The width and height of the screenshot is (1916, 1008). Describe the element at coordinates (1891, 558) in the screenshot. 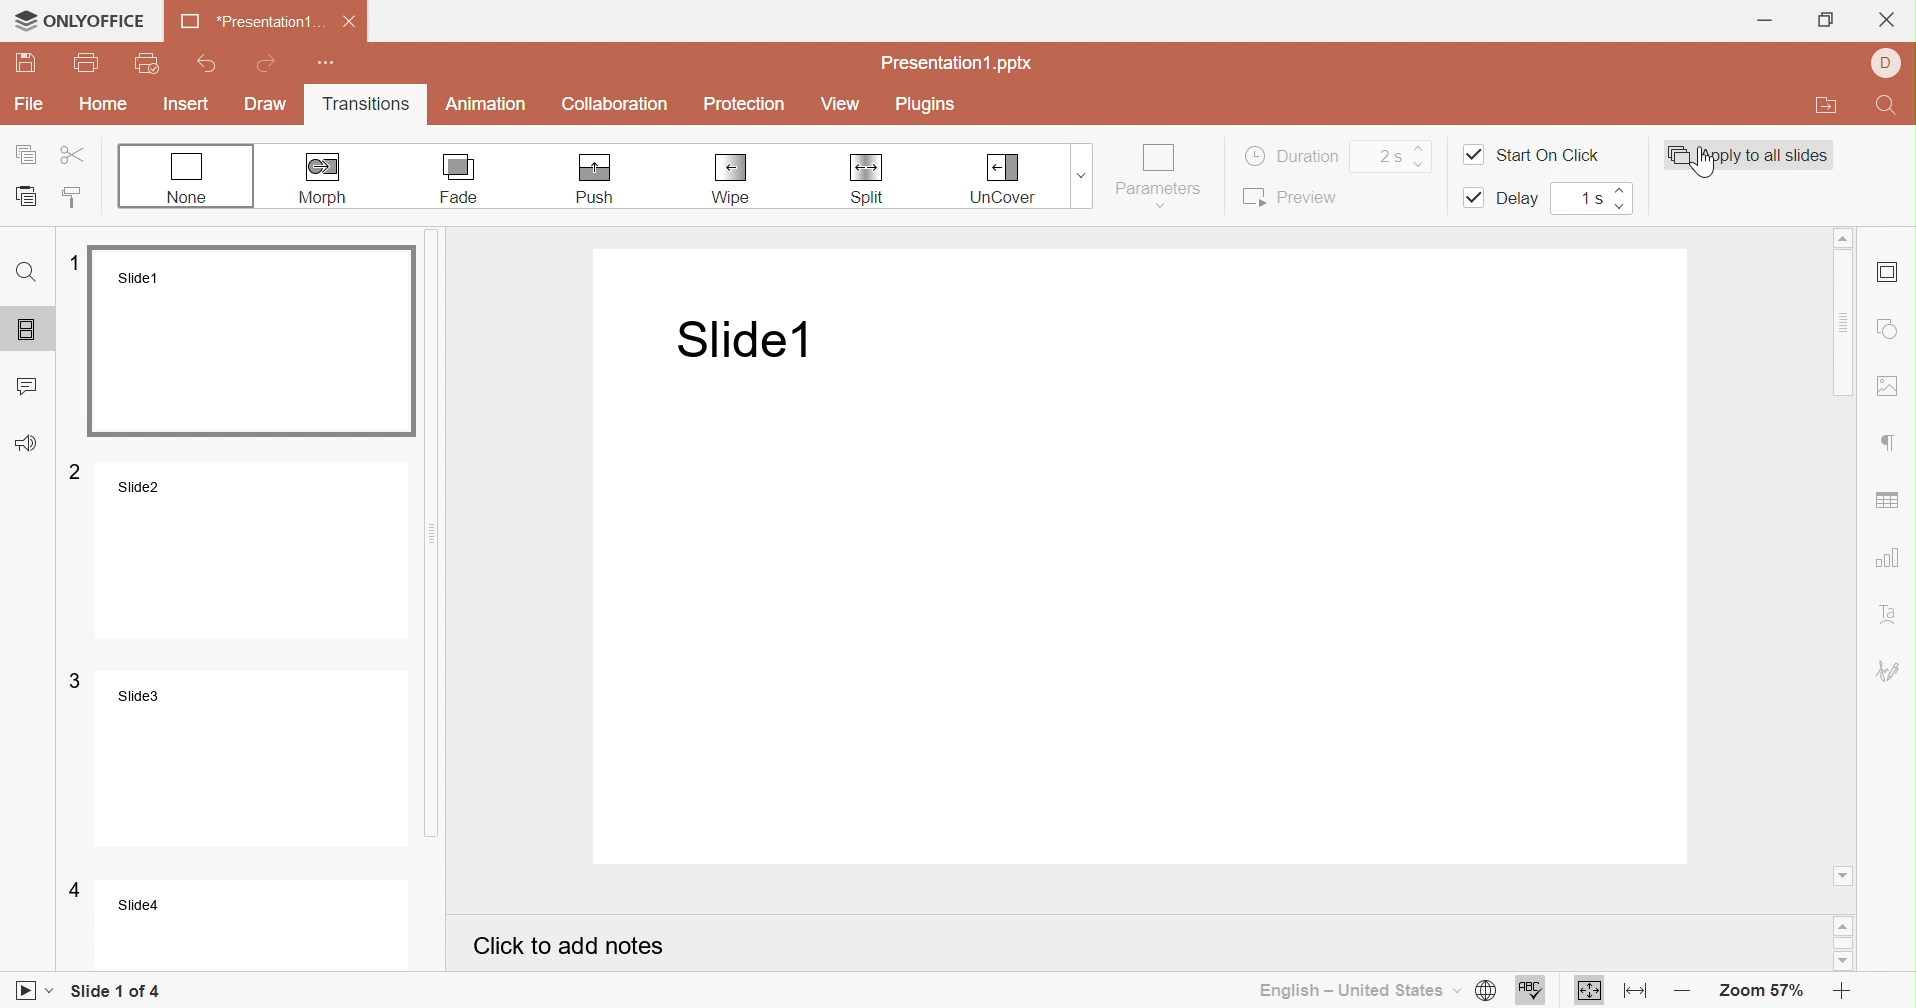

I see `Insert chart` at that location.